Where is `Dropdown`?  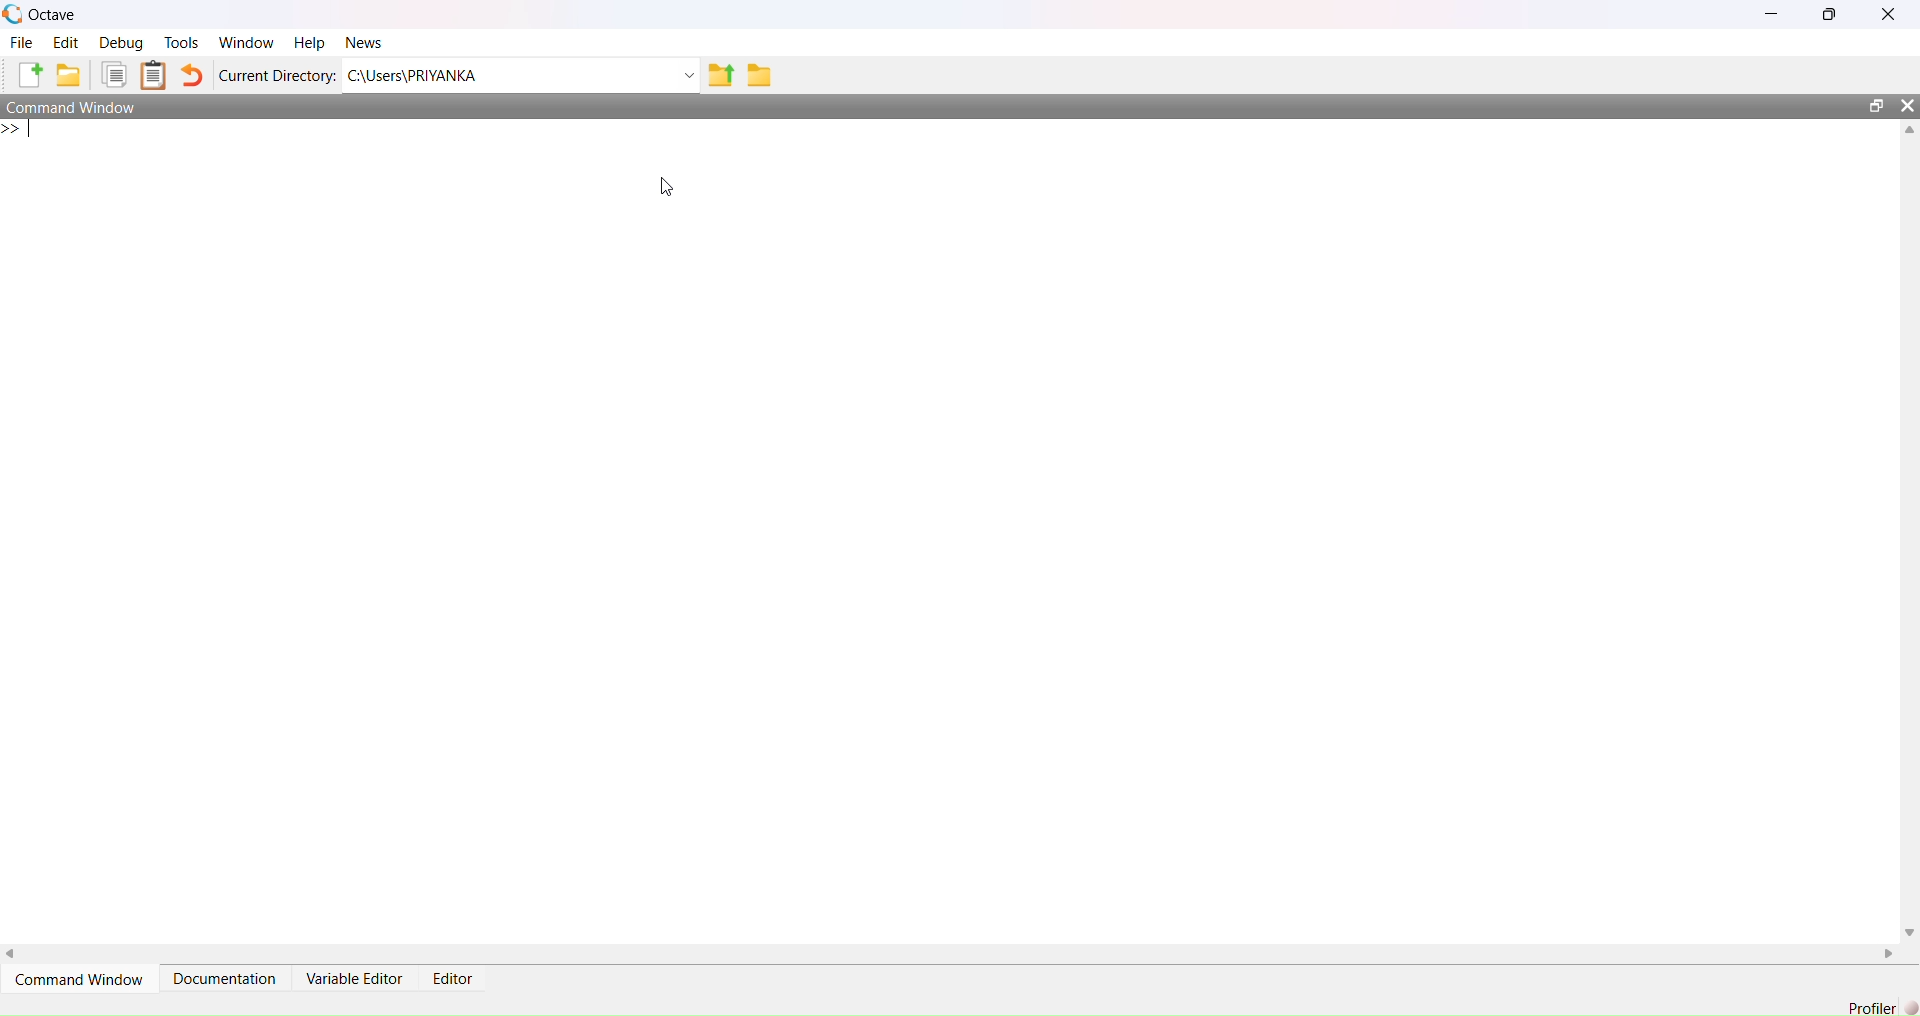 Dropdown is located at coordinates (685, 74).